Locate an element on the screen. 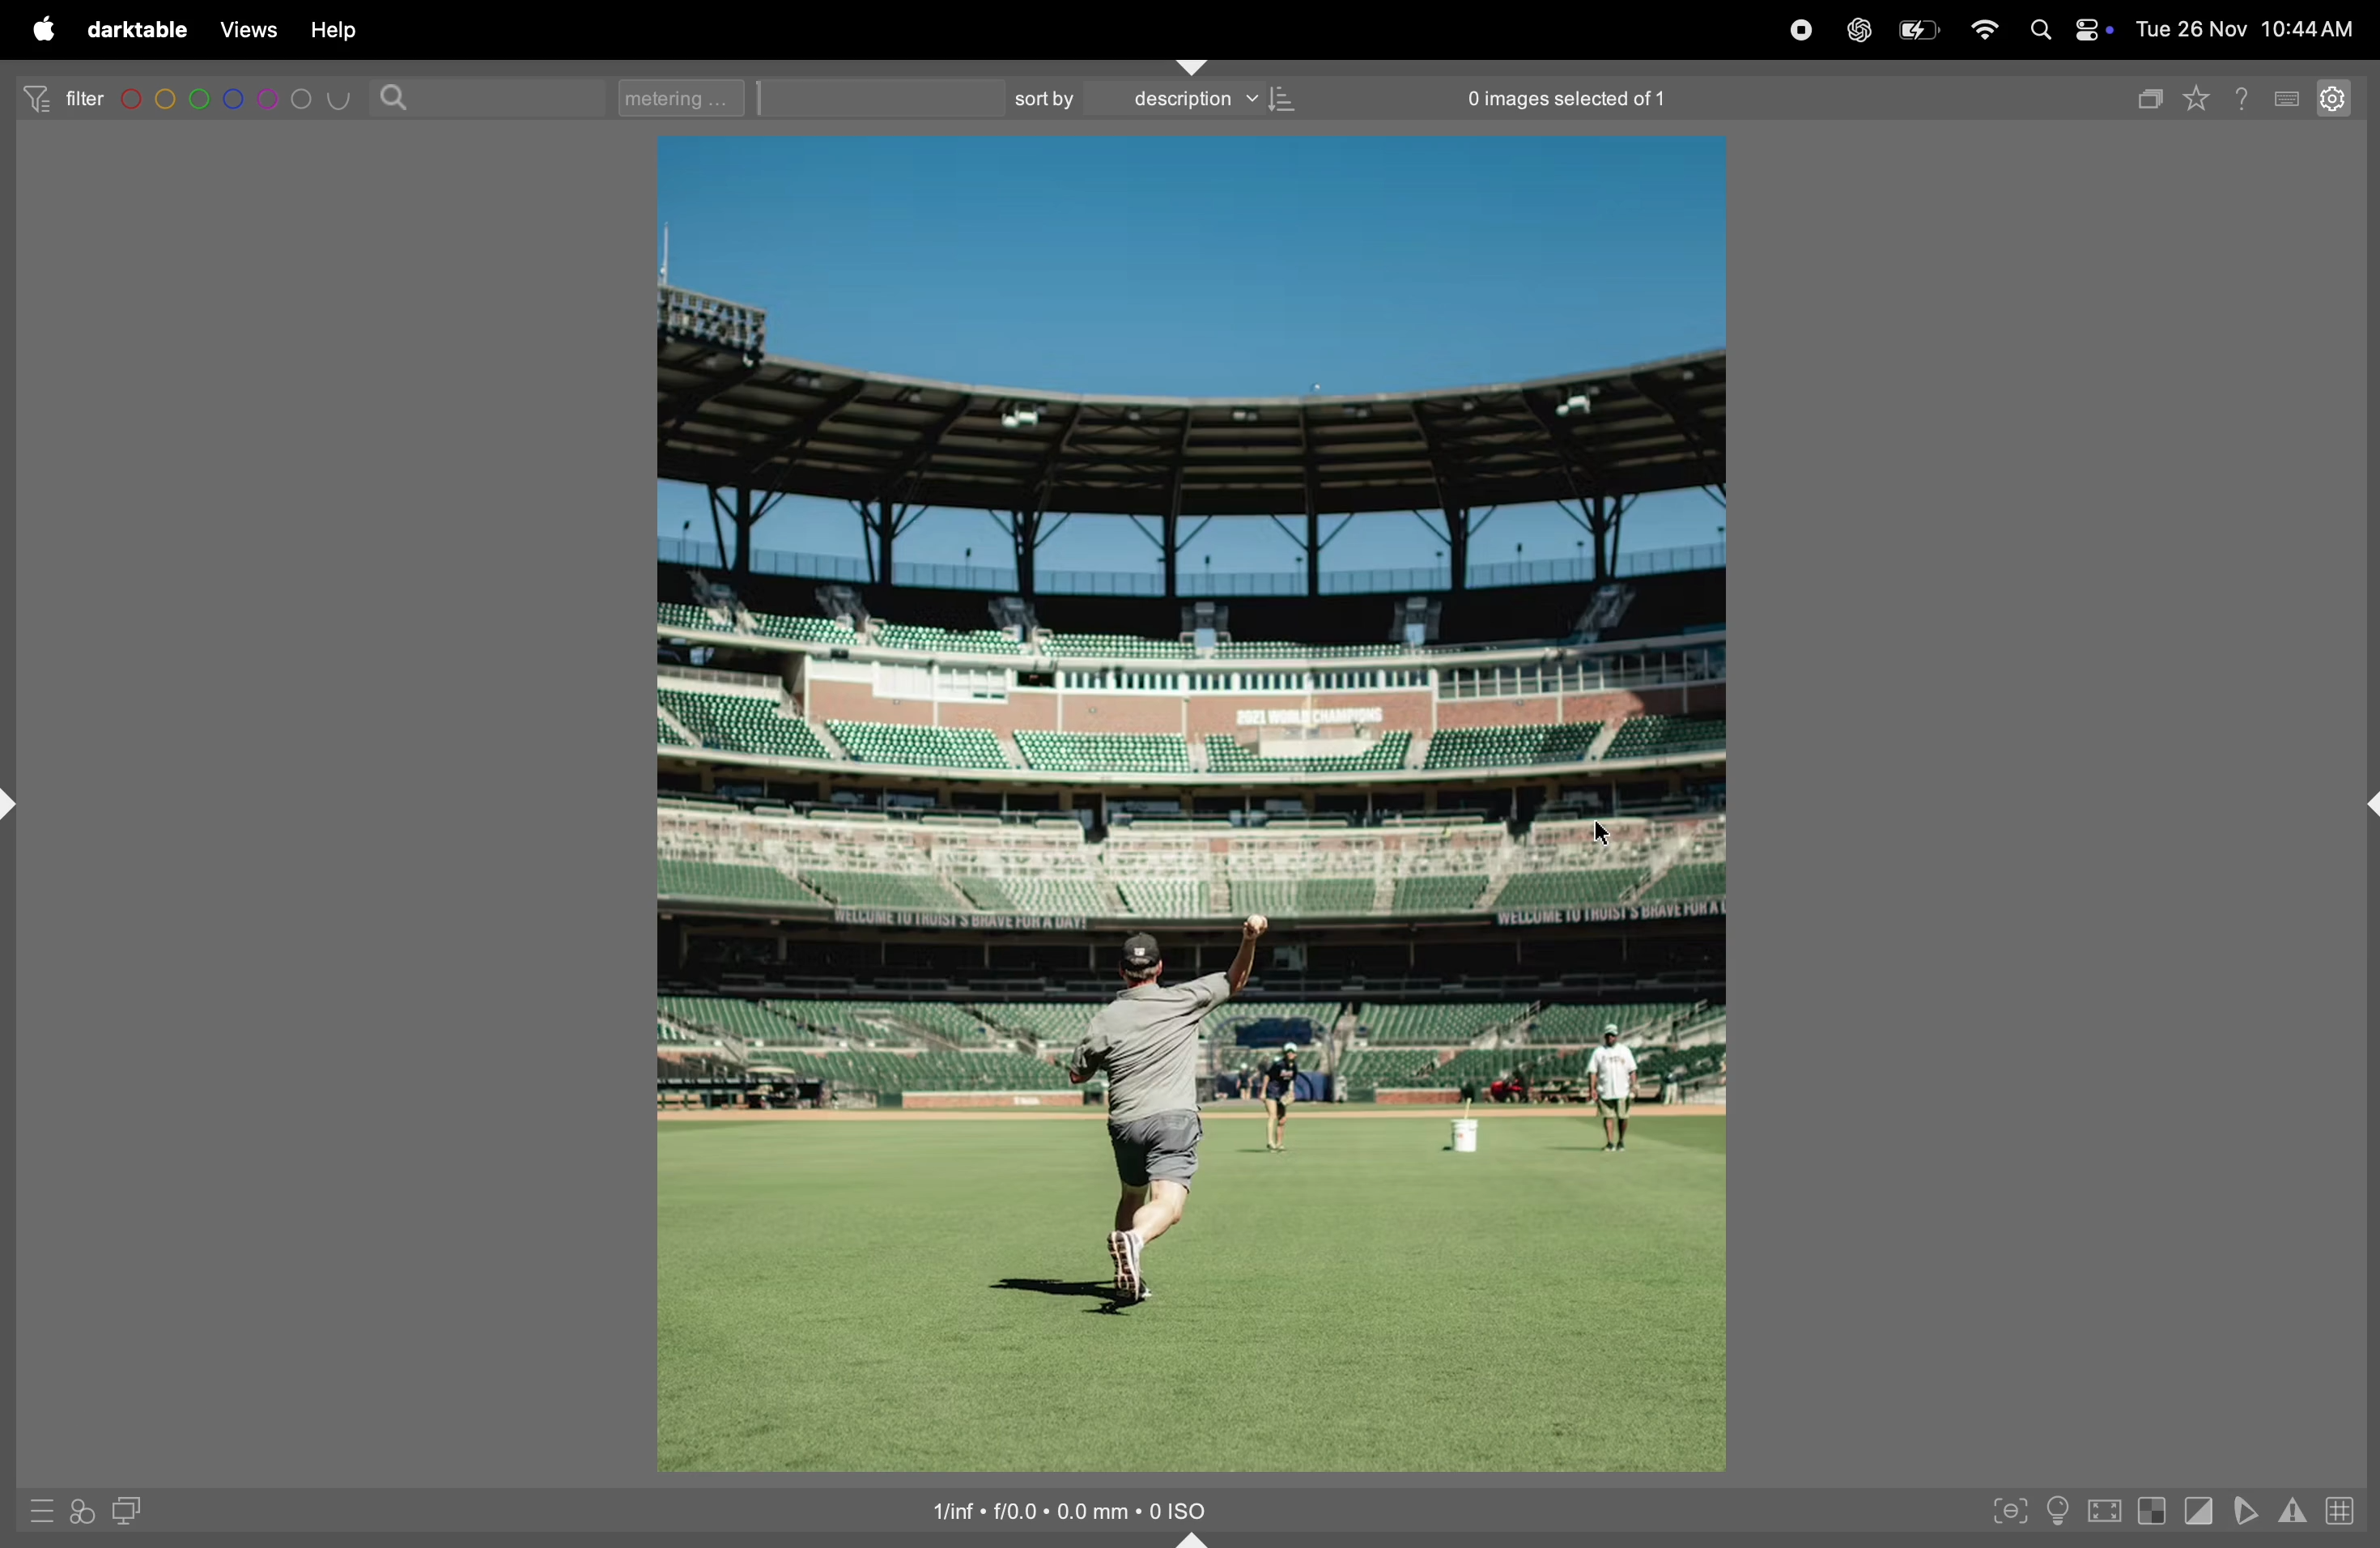 The image size is (2380, 1548). battery is located at coordinates (1916, 32).